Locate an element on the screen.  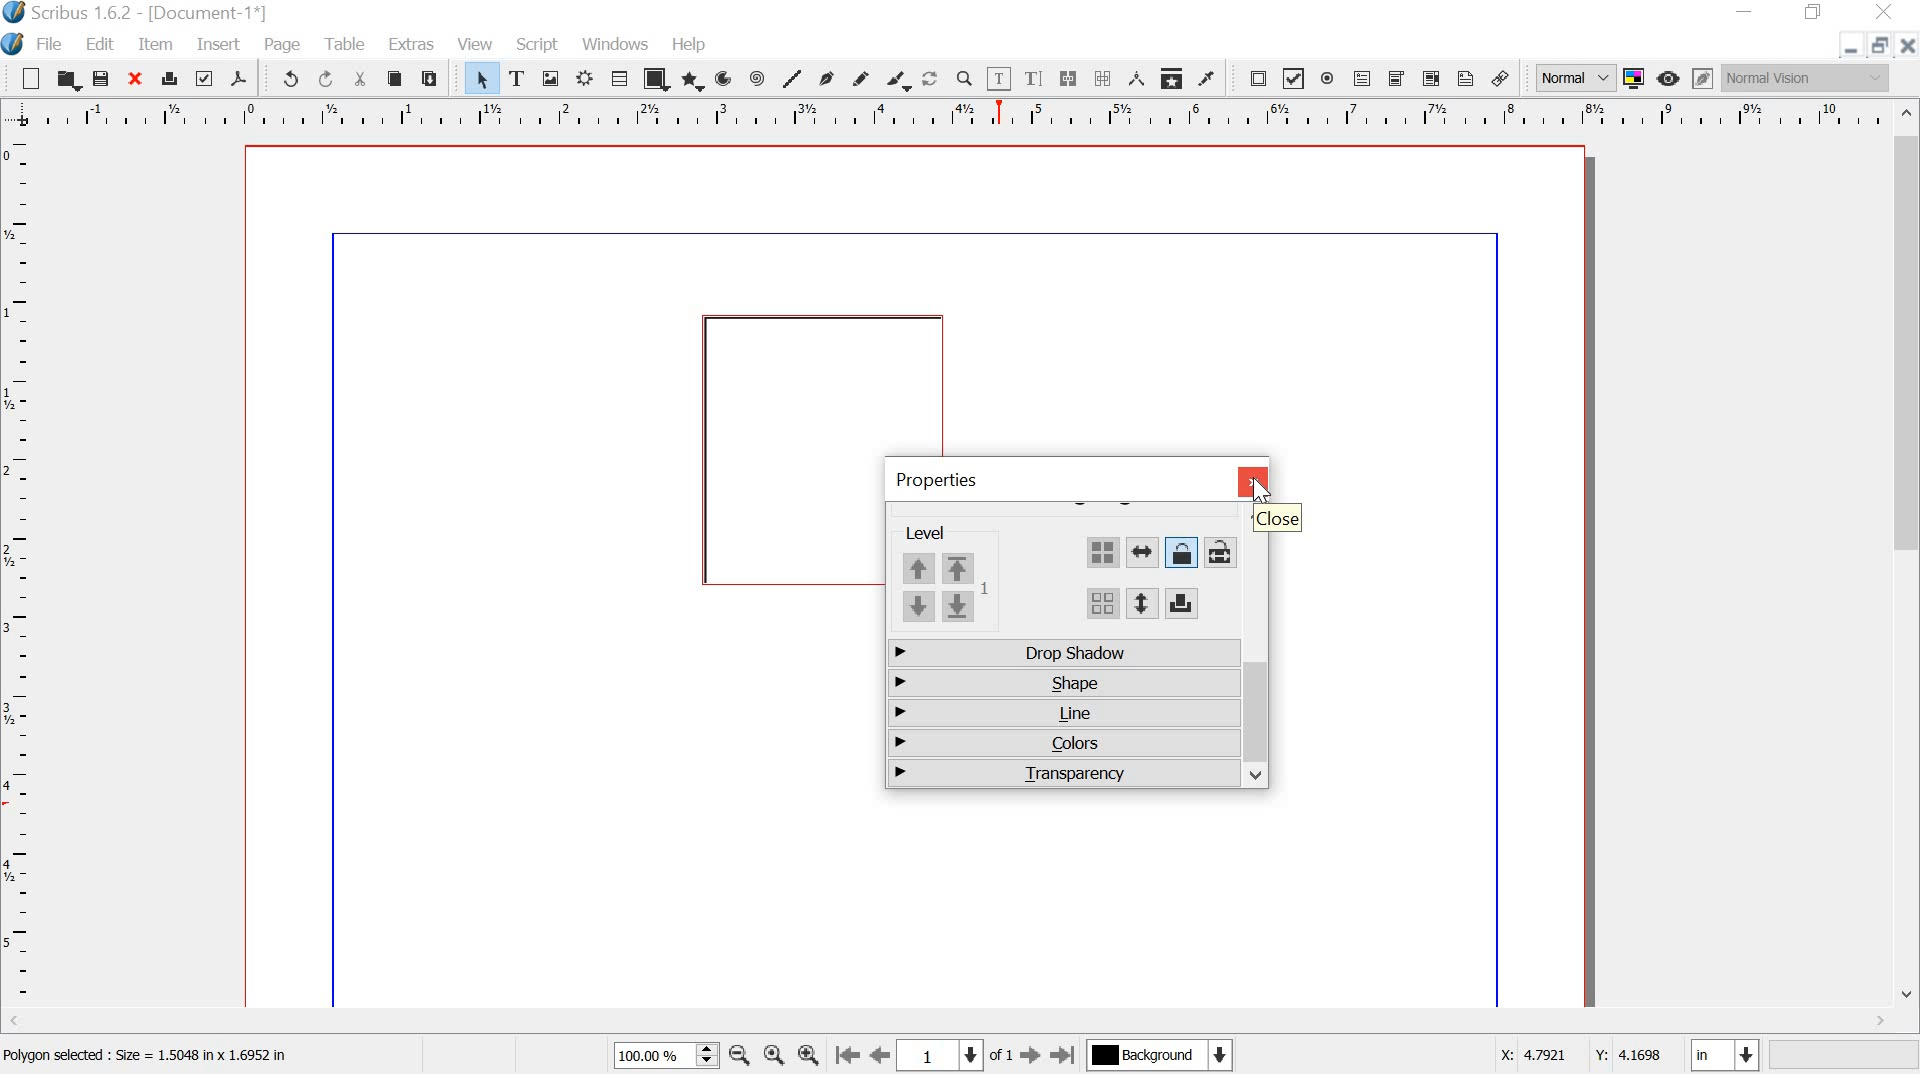
zoom in is located at coordinates (810, 1053).